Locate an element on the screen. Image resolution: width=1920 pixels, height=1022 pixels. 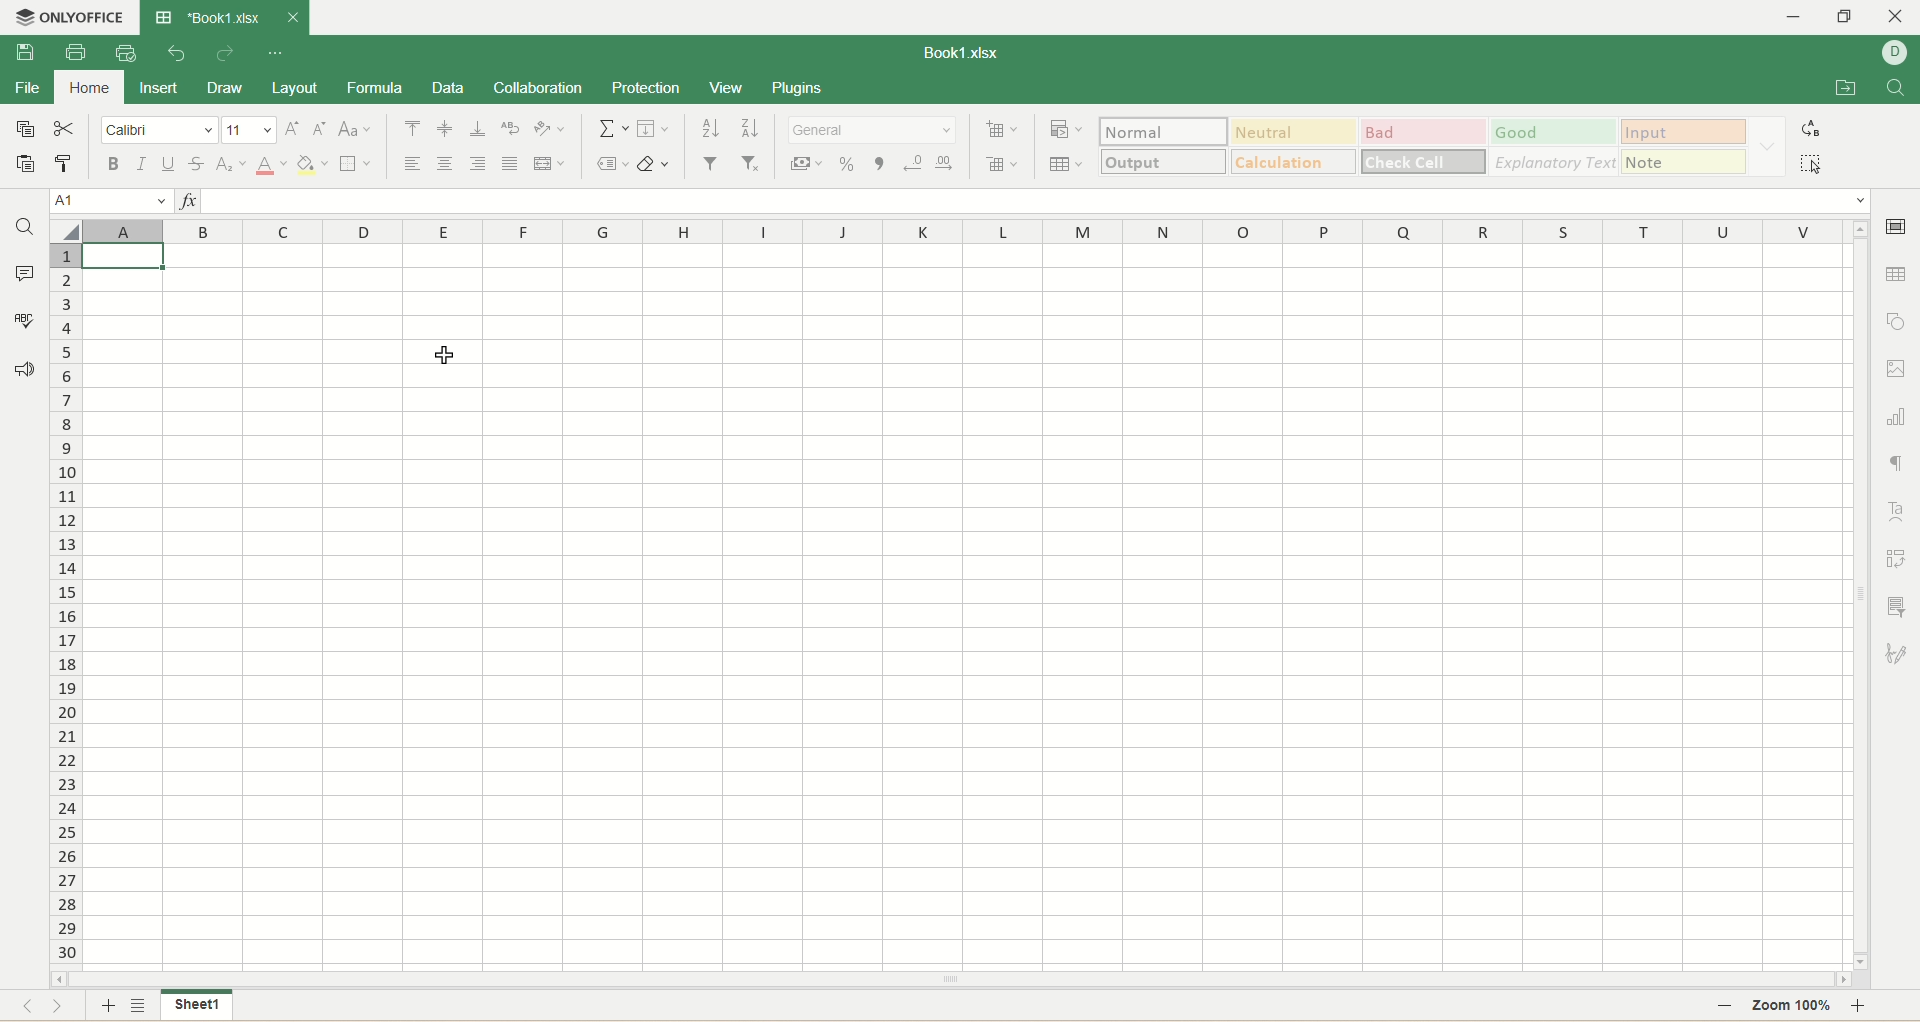
insert cell is located at coordinates (1002, 130).